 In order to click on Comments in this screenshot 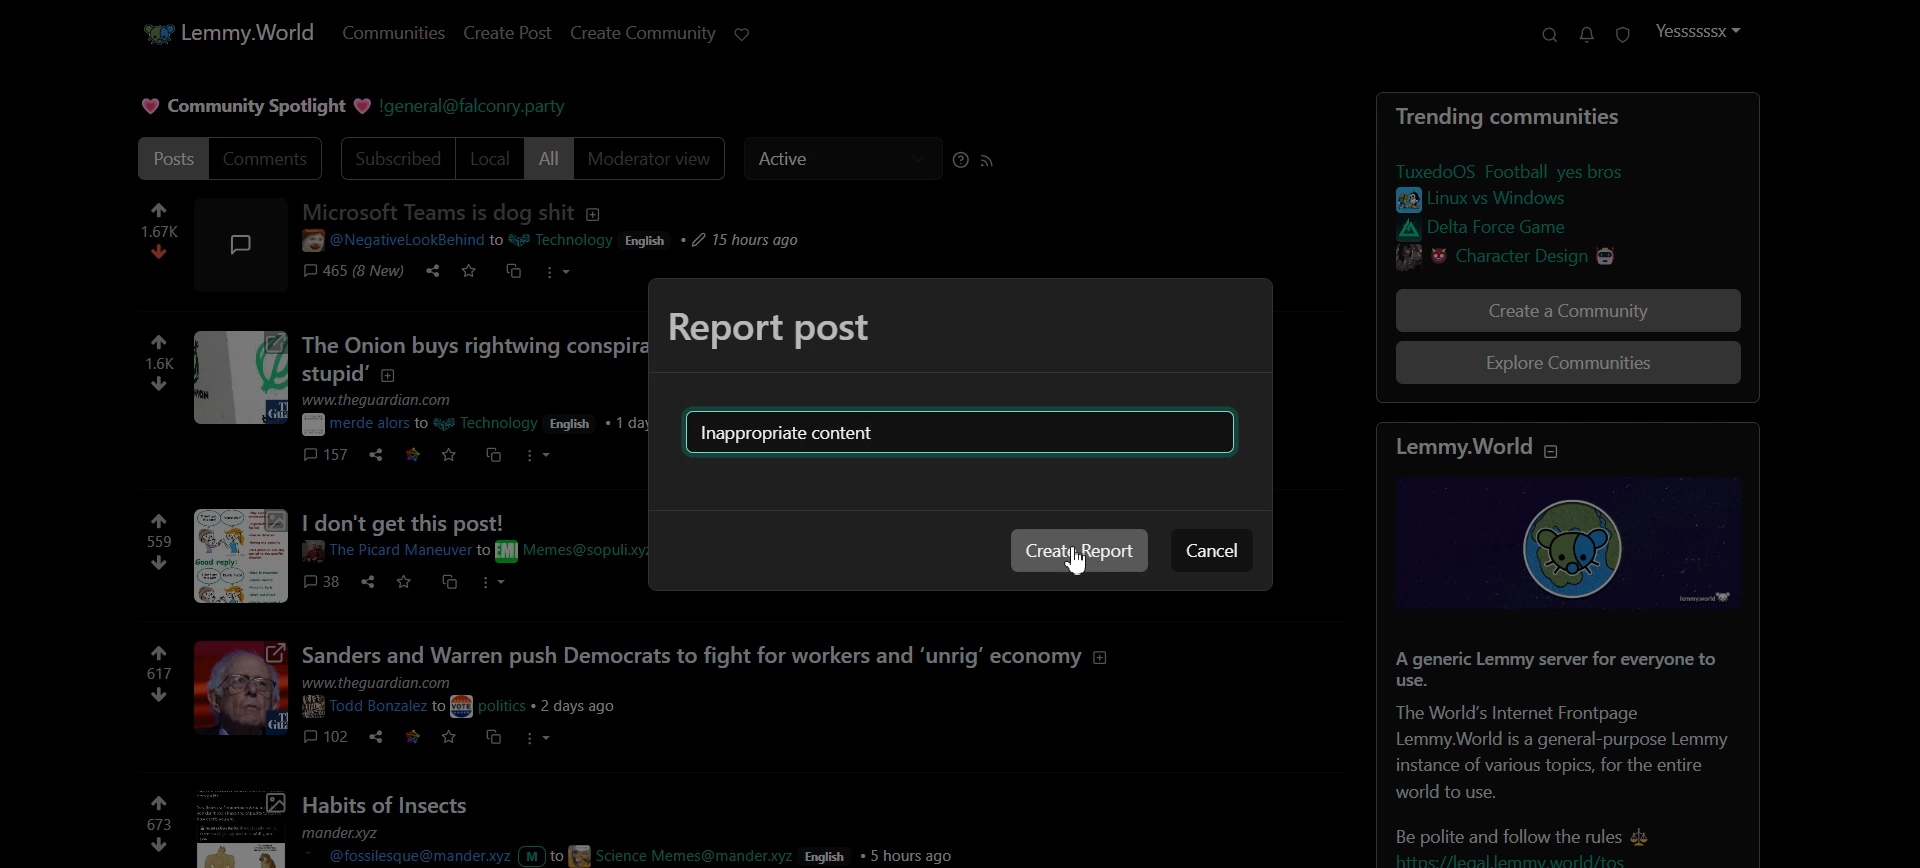, I will do `click(270, 158)`.